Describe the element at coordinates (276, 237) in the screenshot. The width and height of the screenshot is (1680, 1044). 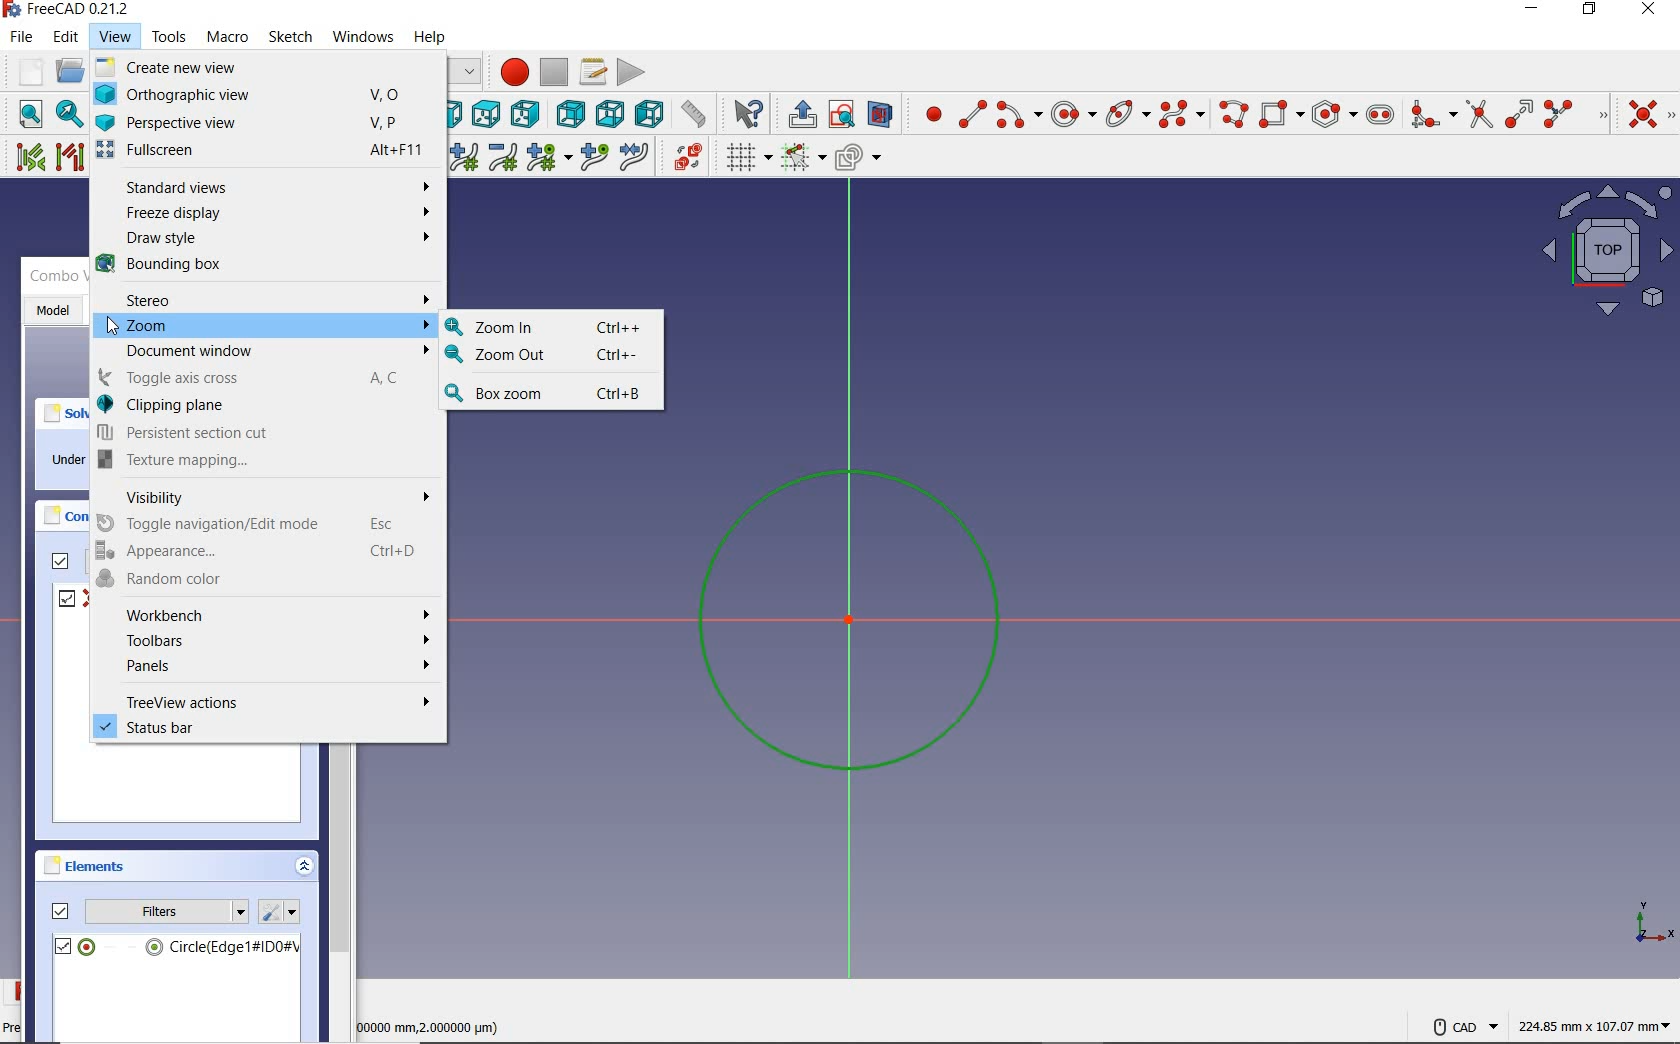
I see `Draw style` at that location.